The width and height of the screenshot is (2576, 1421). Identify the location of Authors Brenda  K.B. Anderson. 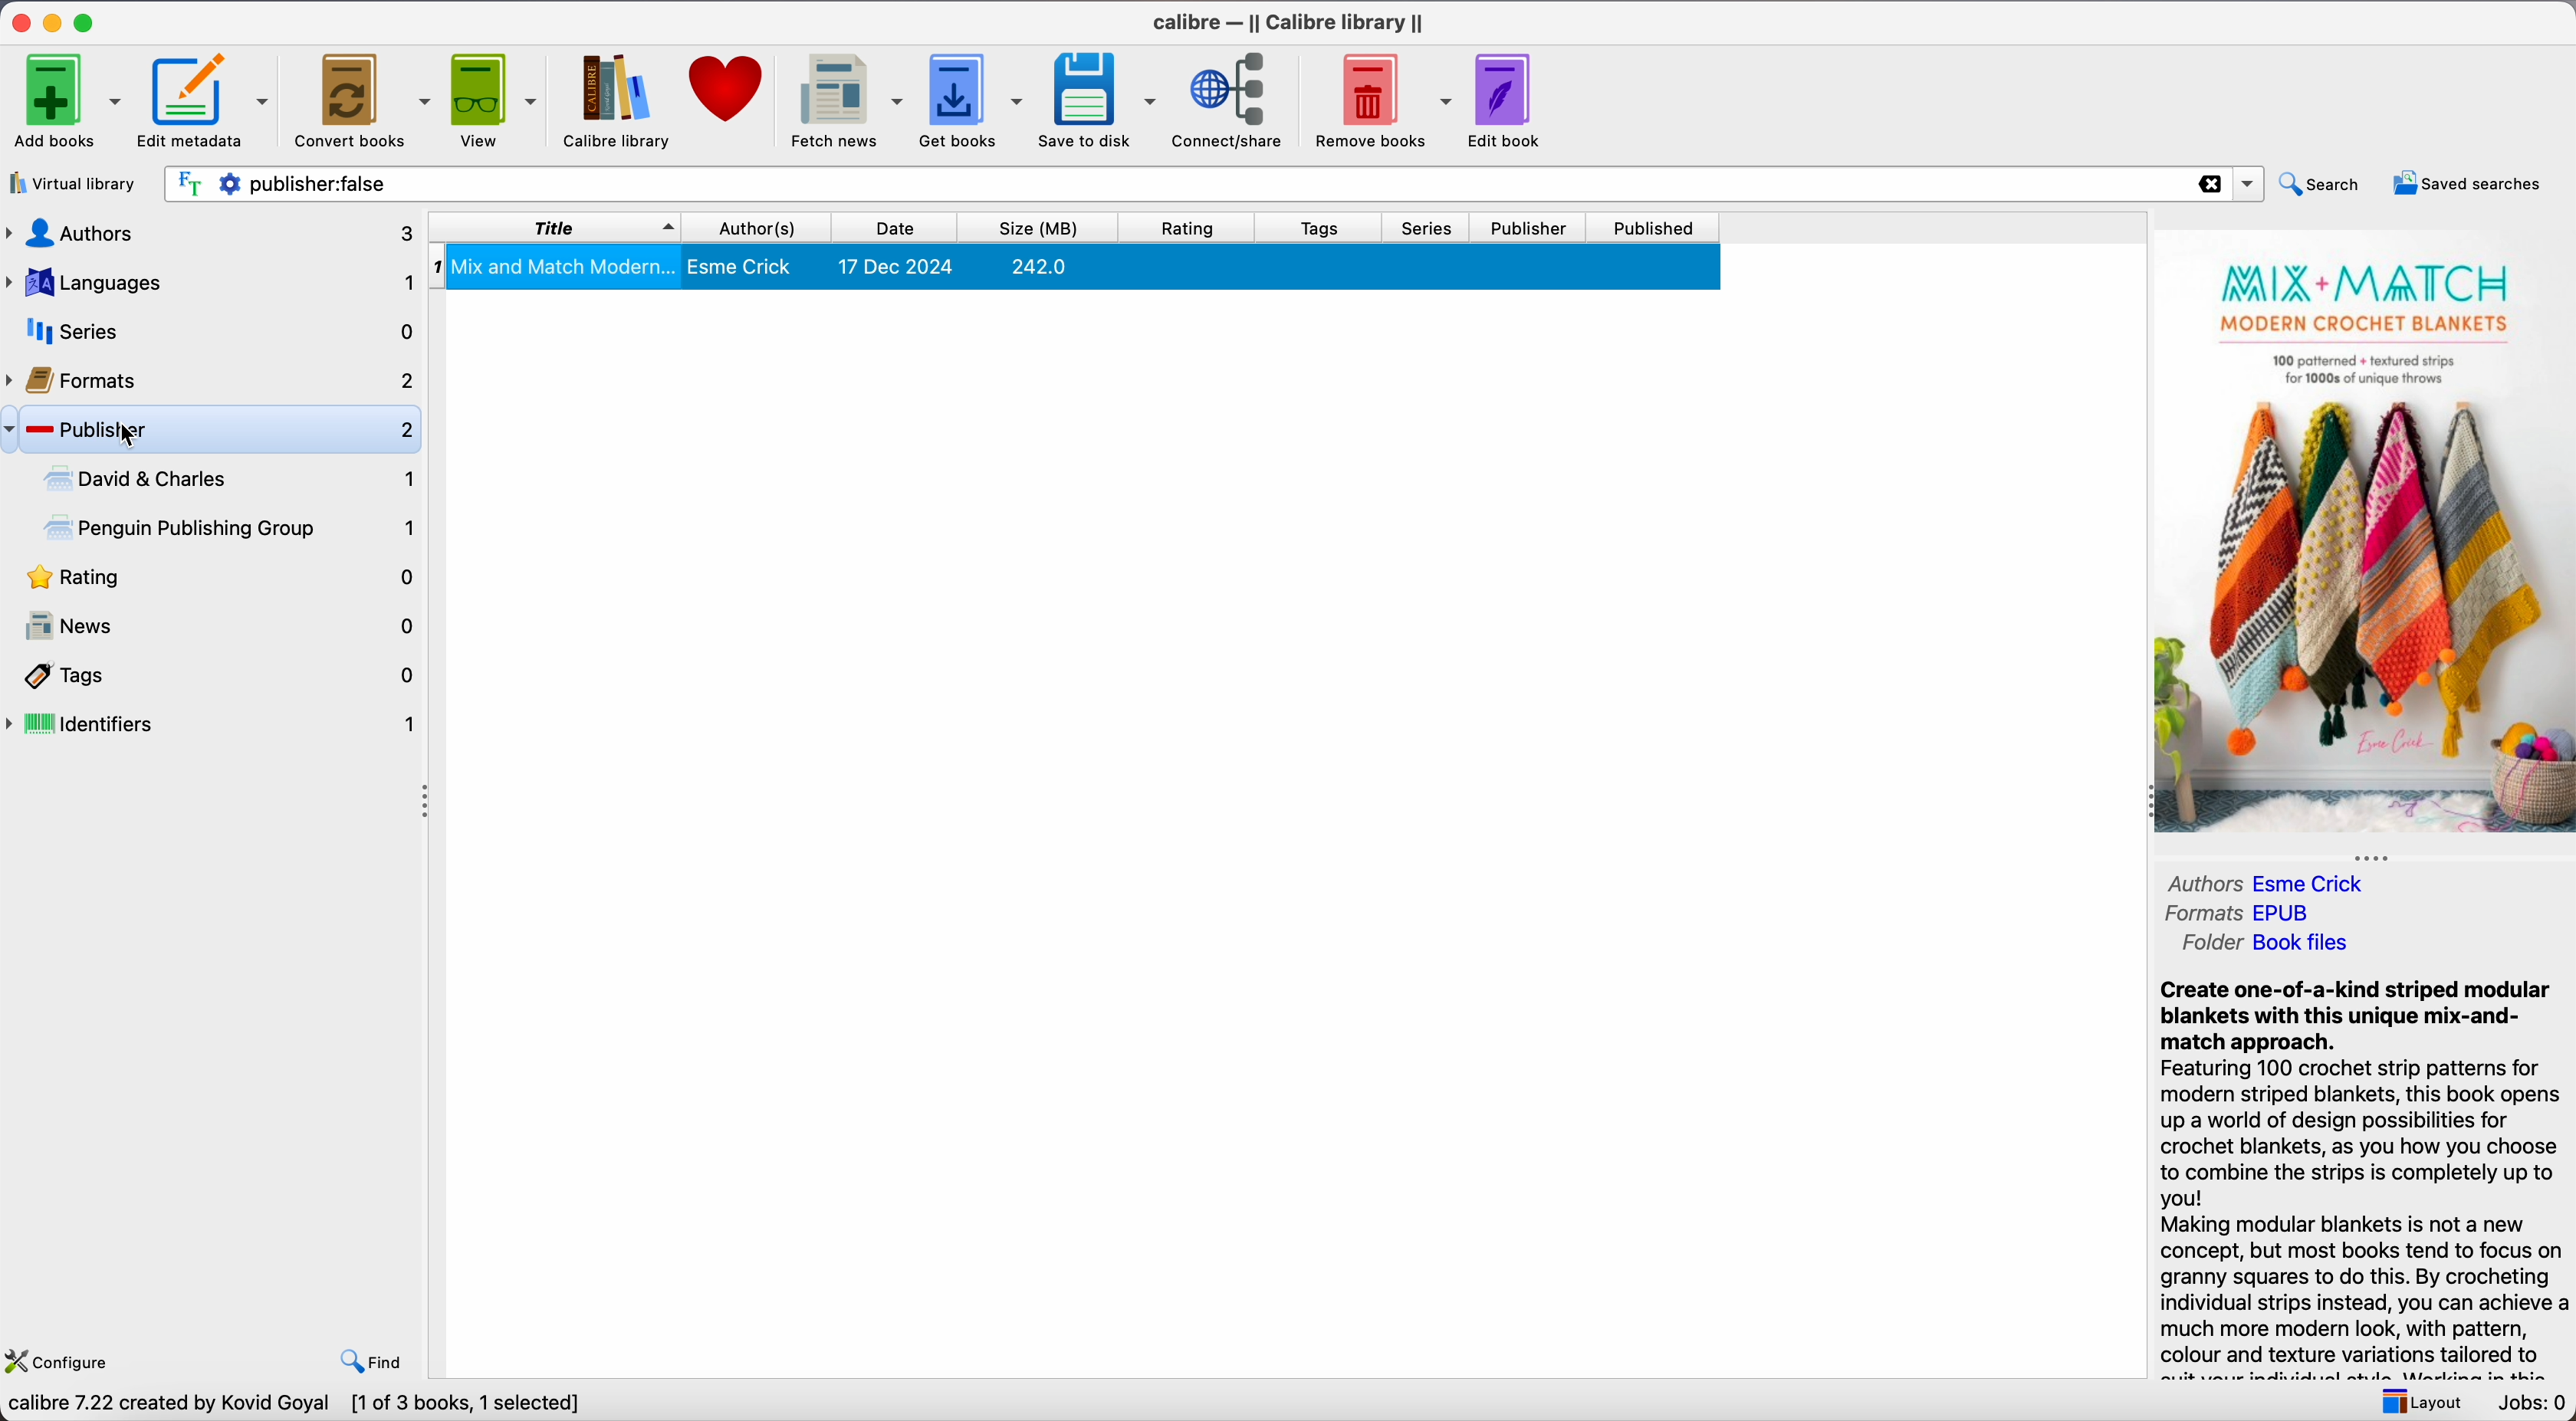
(2315, 882).